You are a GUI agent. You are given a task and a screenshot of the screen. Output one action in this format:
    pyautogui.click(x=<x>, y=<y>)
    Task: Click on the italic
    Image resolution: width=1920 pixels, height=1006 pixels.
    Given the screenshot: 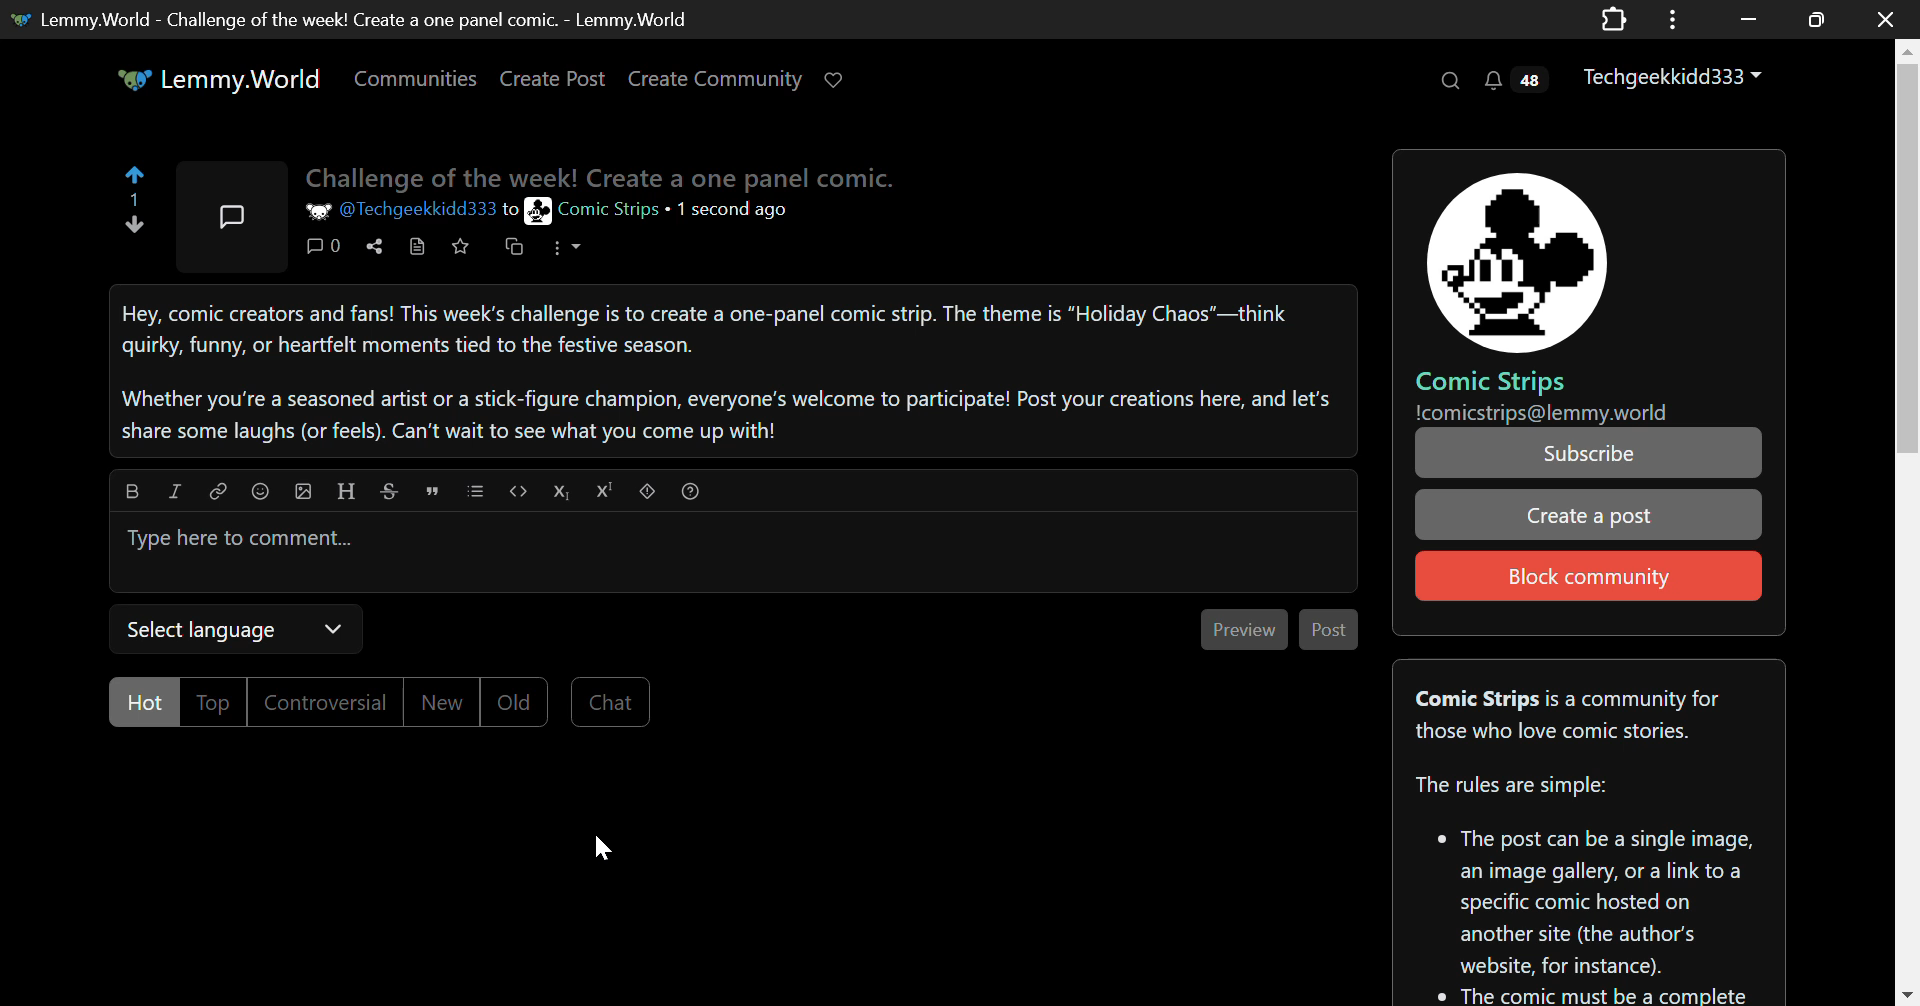 What is the action you would take?
    pyautogui.click(x=175, y=486)
    